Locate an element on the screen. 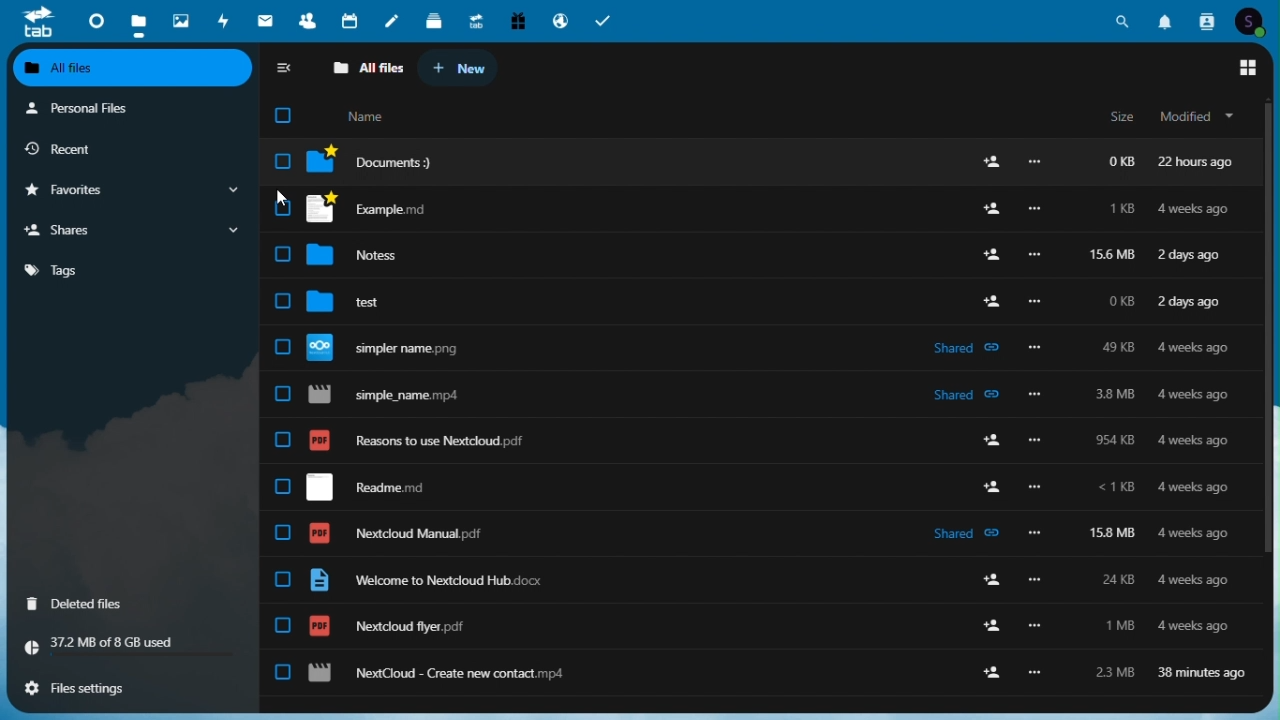  shared is located at coordinates (968, 350).